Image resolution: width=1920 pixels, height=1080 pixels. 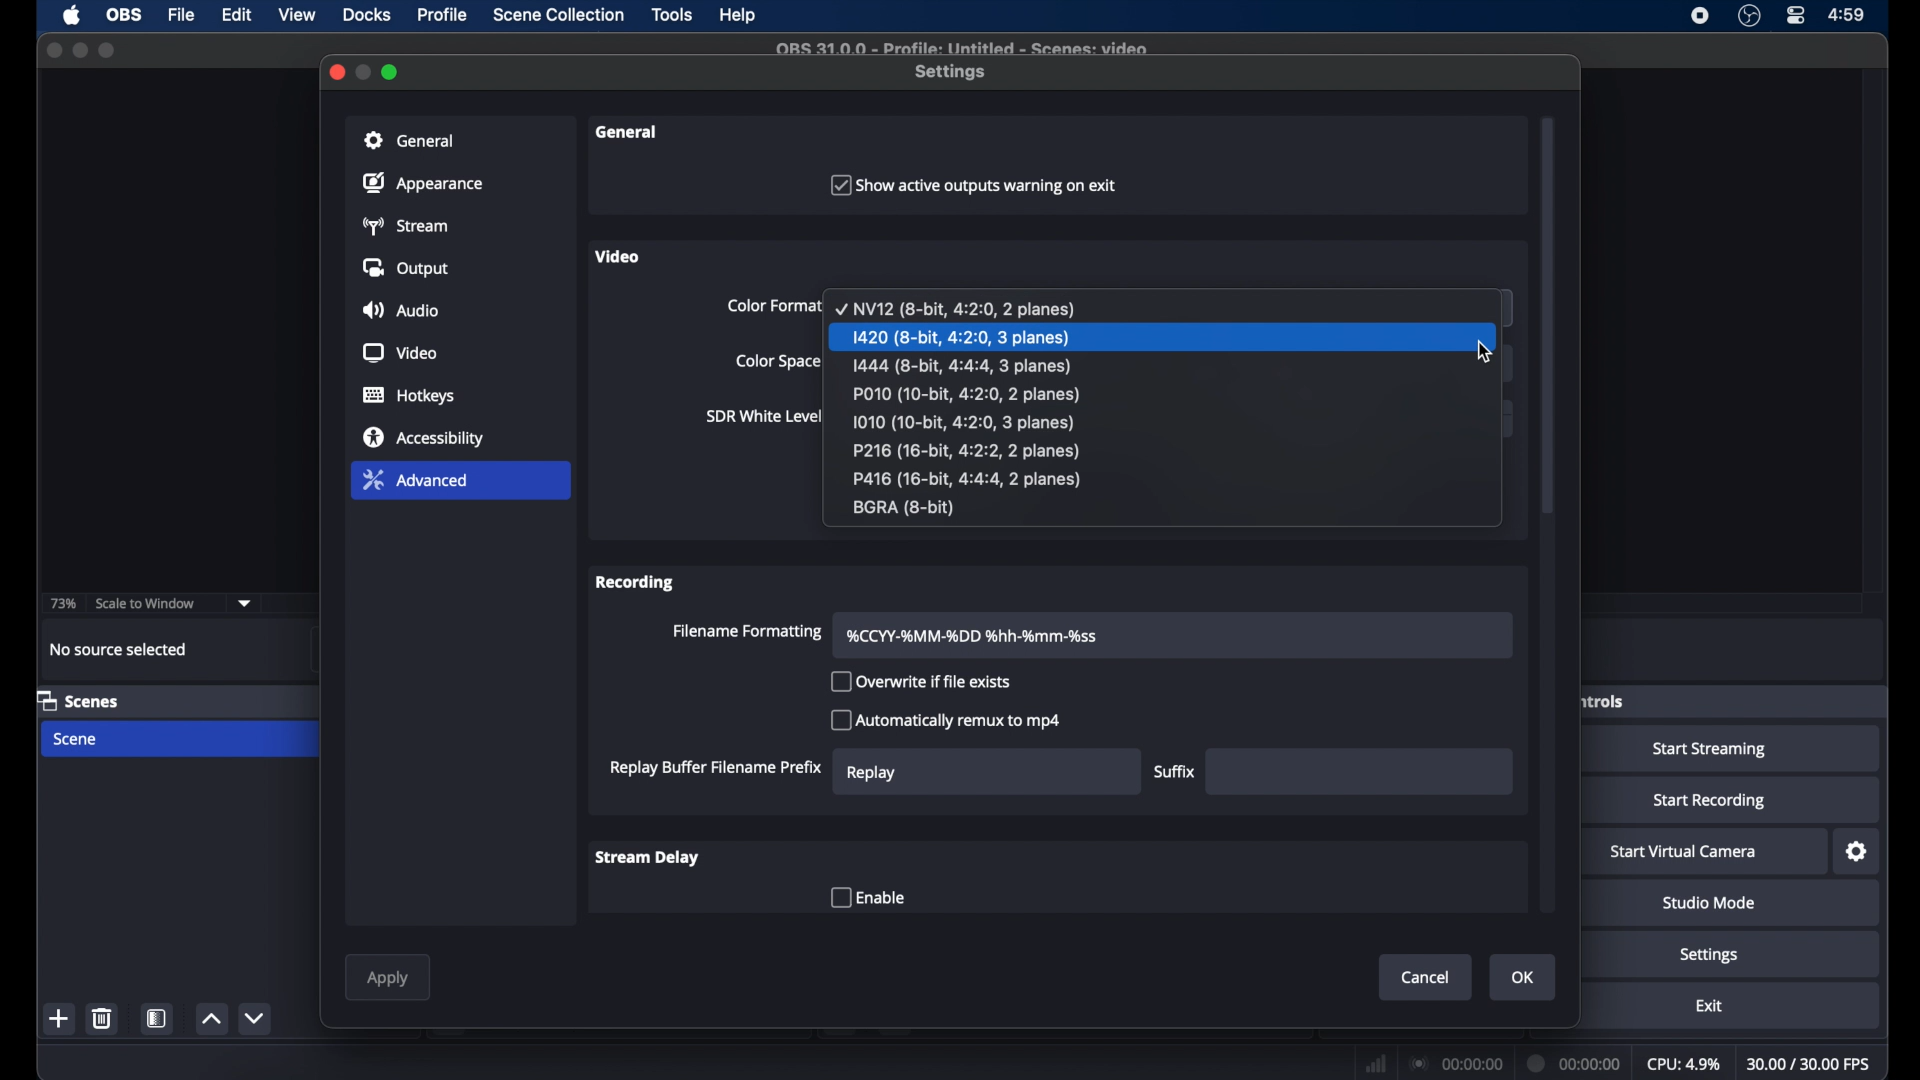 I want to click on no source selected, so click(x=118, y=648).